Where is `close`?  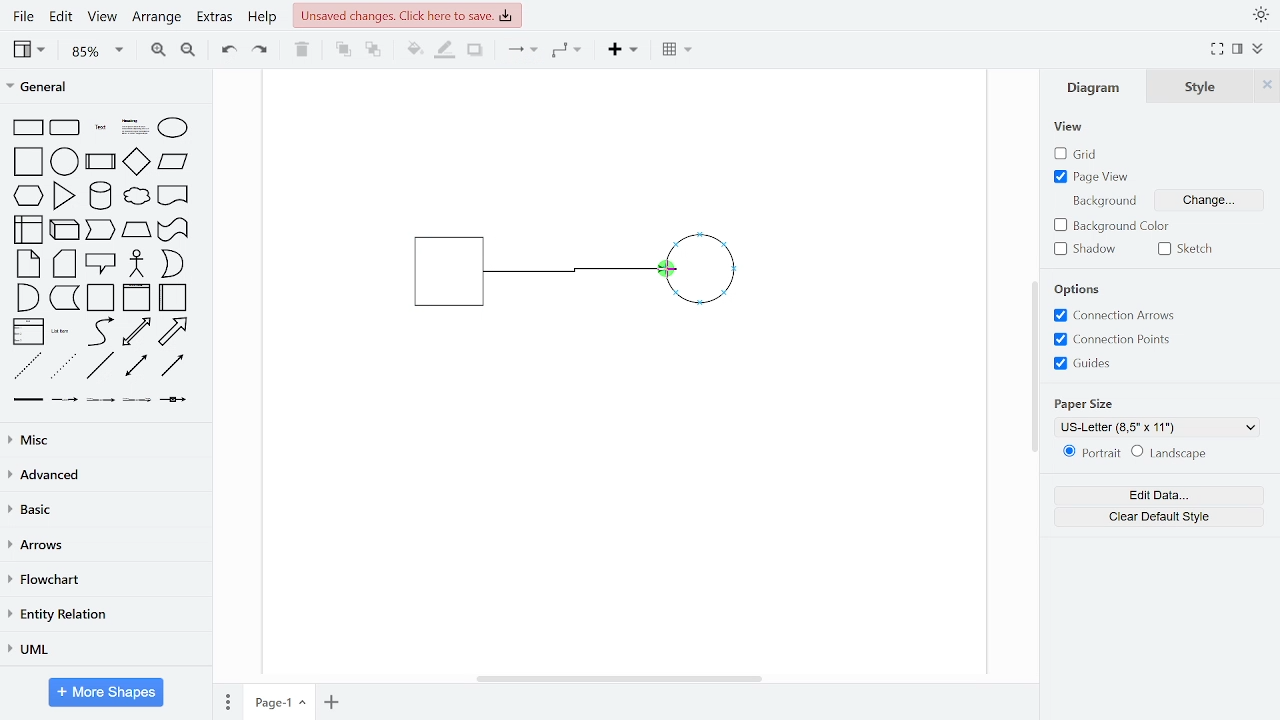 close is located at coordinates (1267, 85).